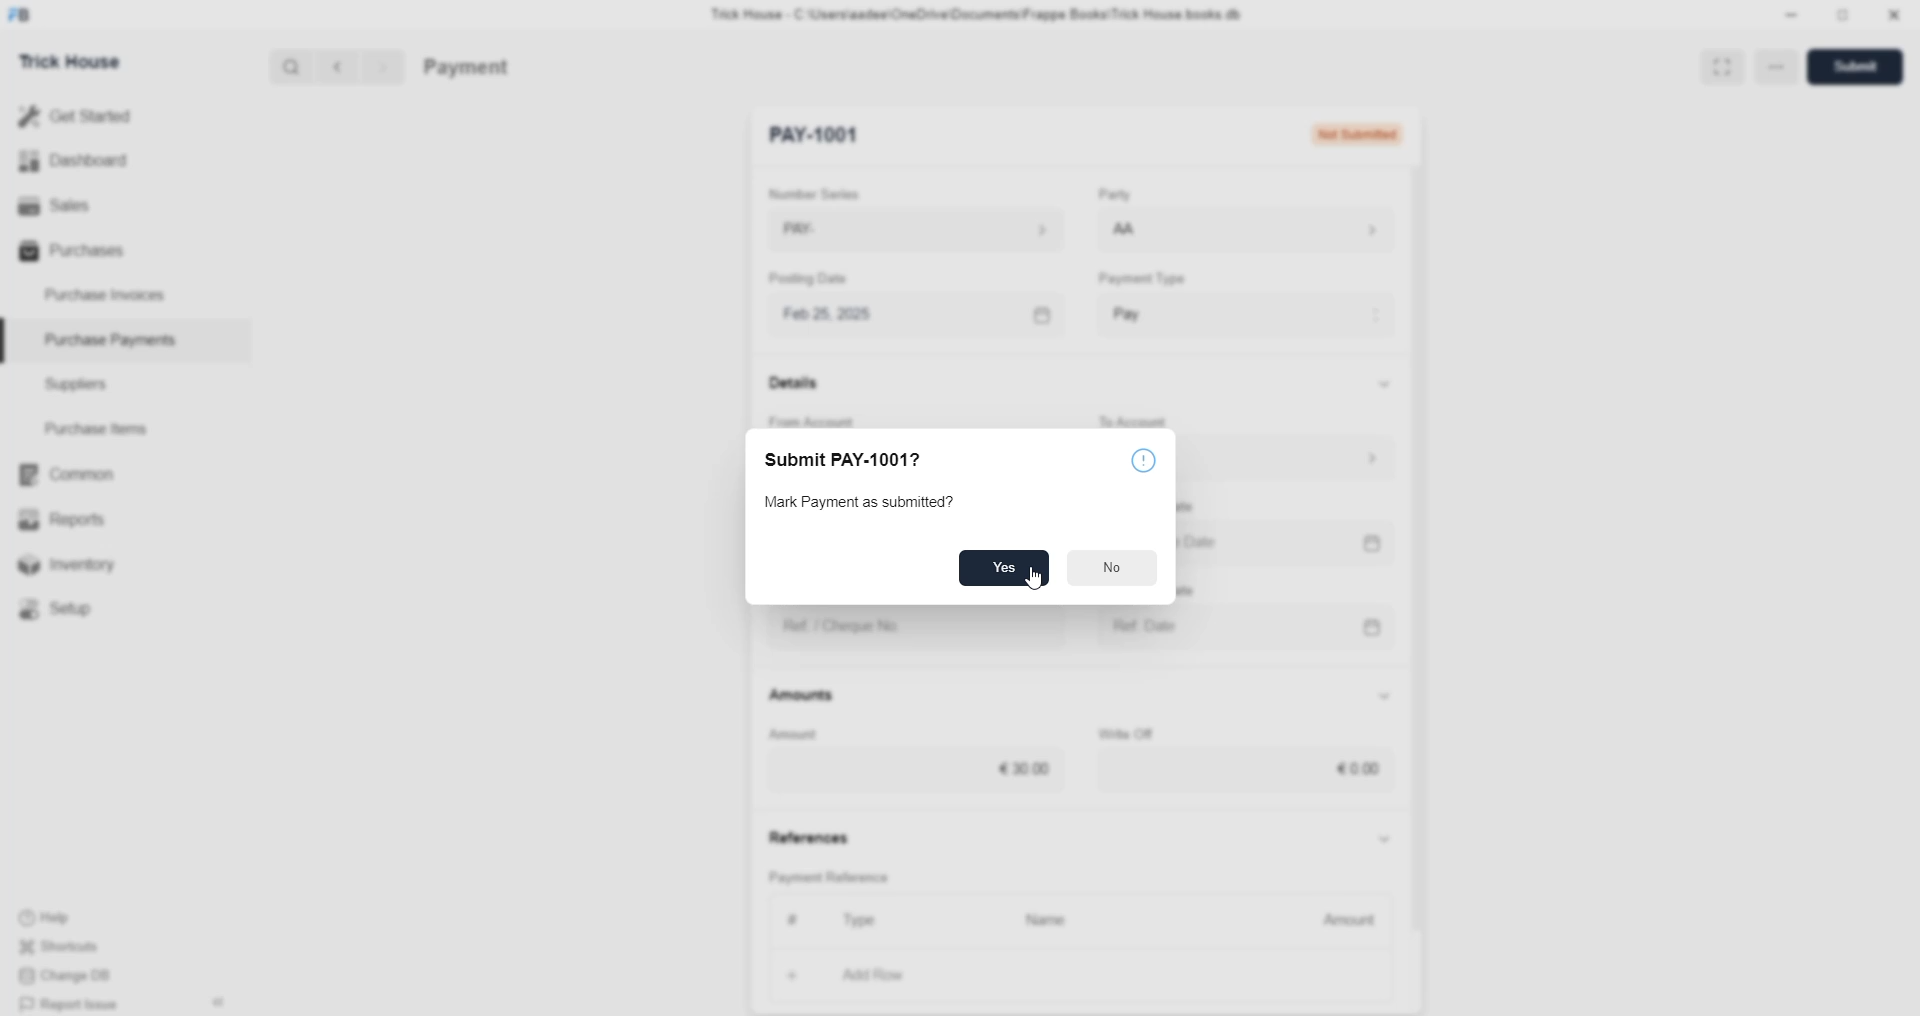 The height and width of the screenshot is (1016, 1920). I want to click on Purchase PaymenTS, so click(106, 340).